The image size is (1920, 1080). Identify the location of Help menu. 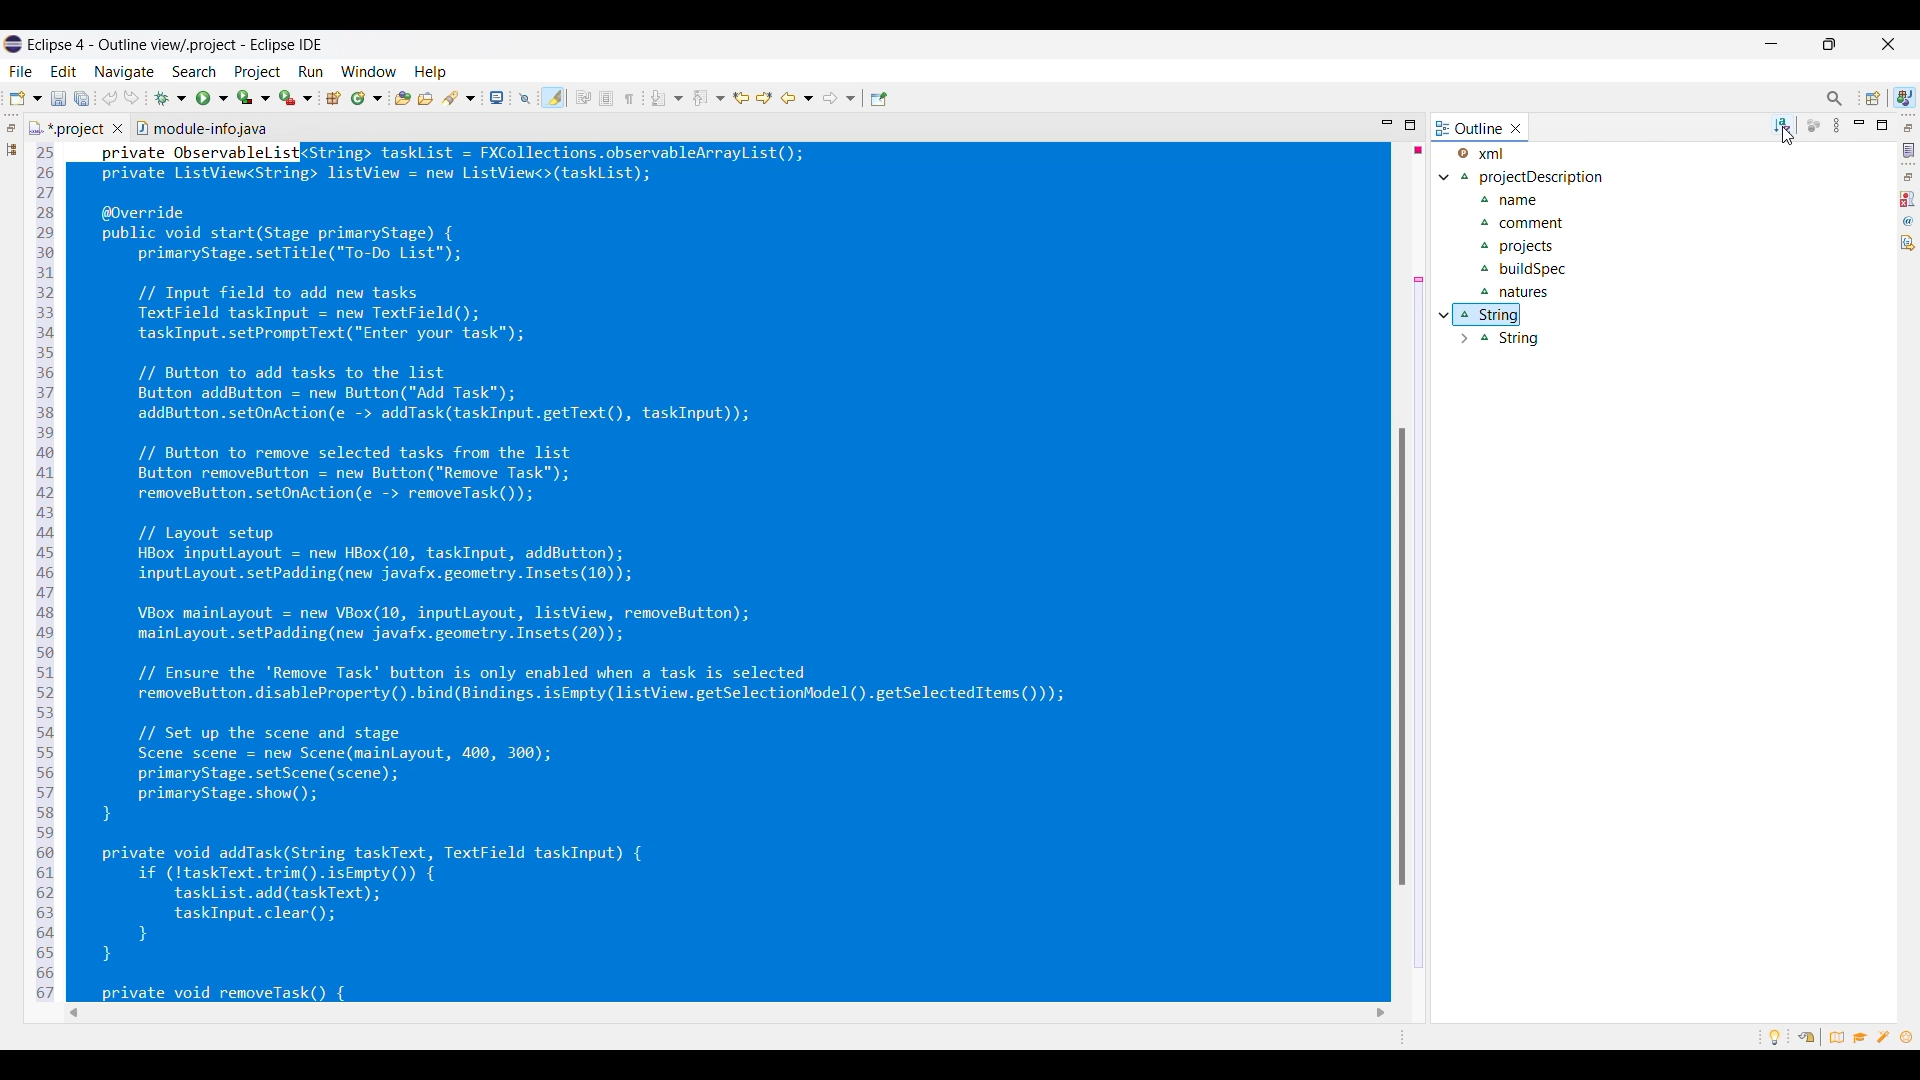
(431, 73).